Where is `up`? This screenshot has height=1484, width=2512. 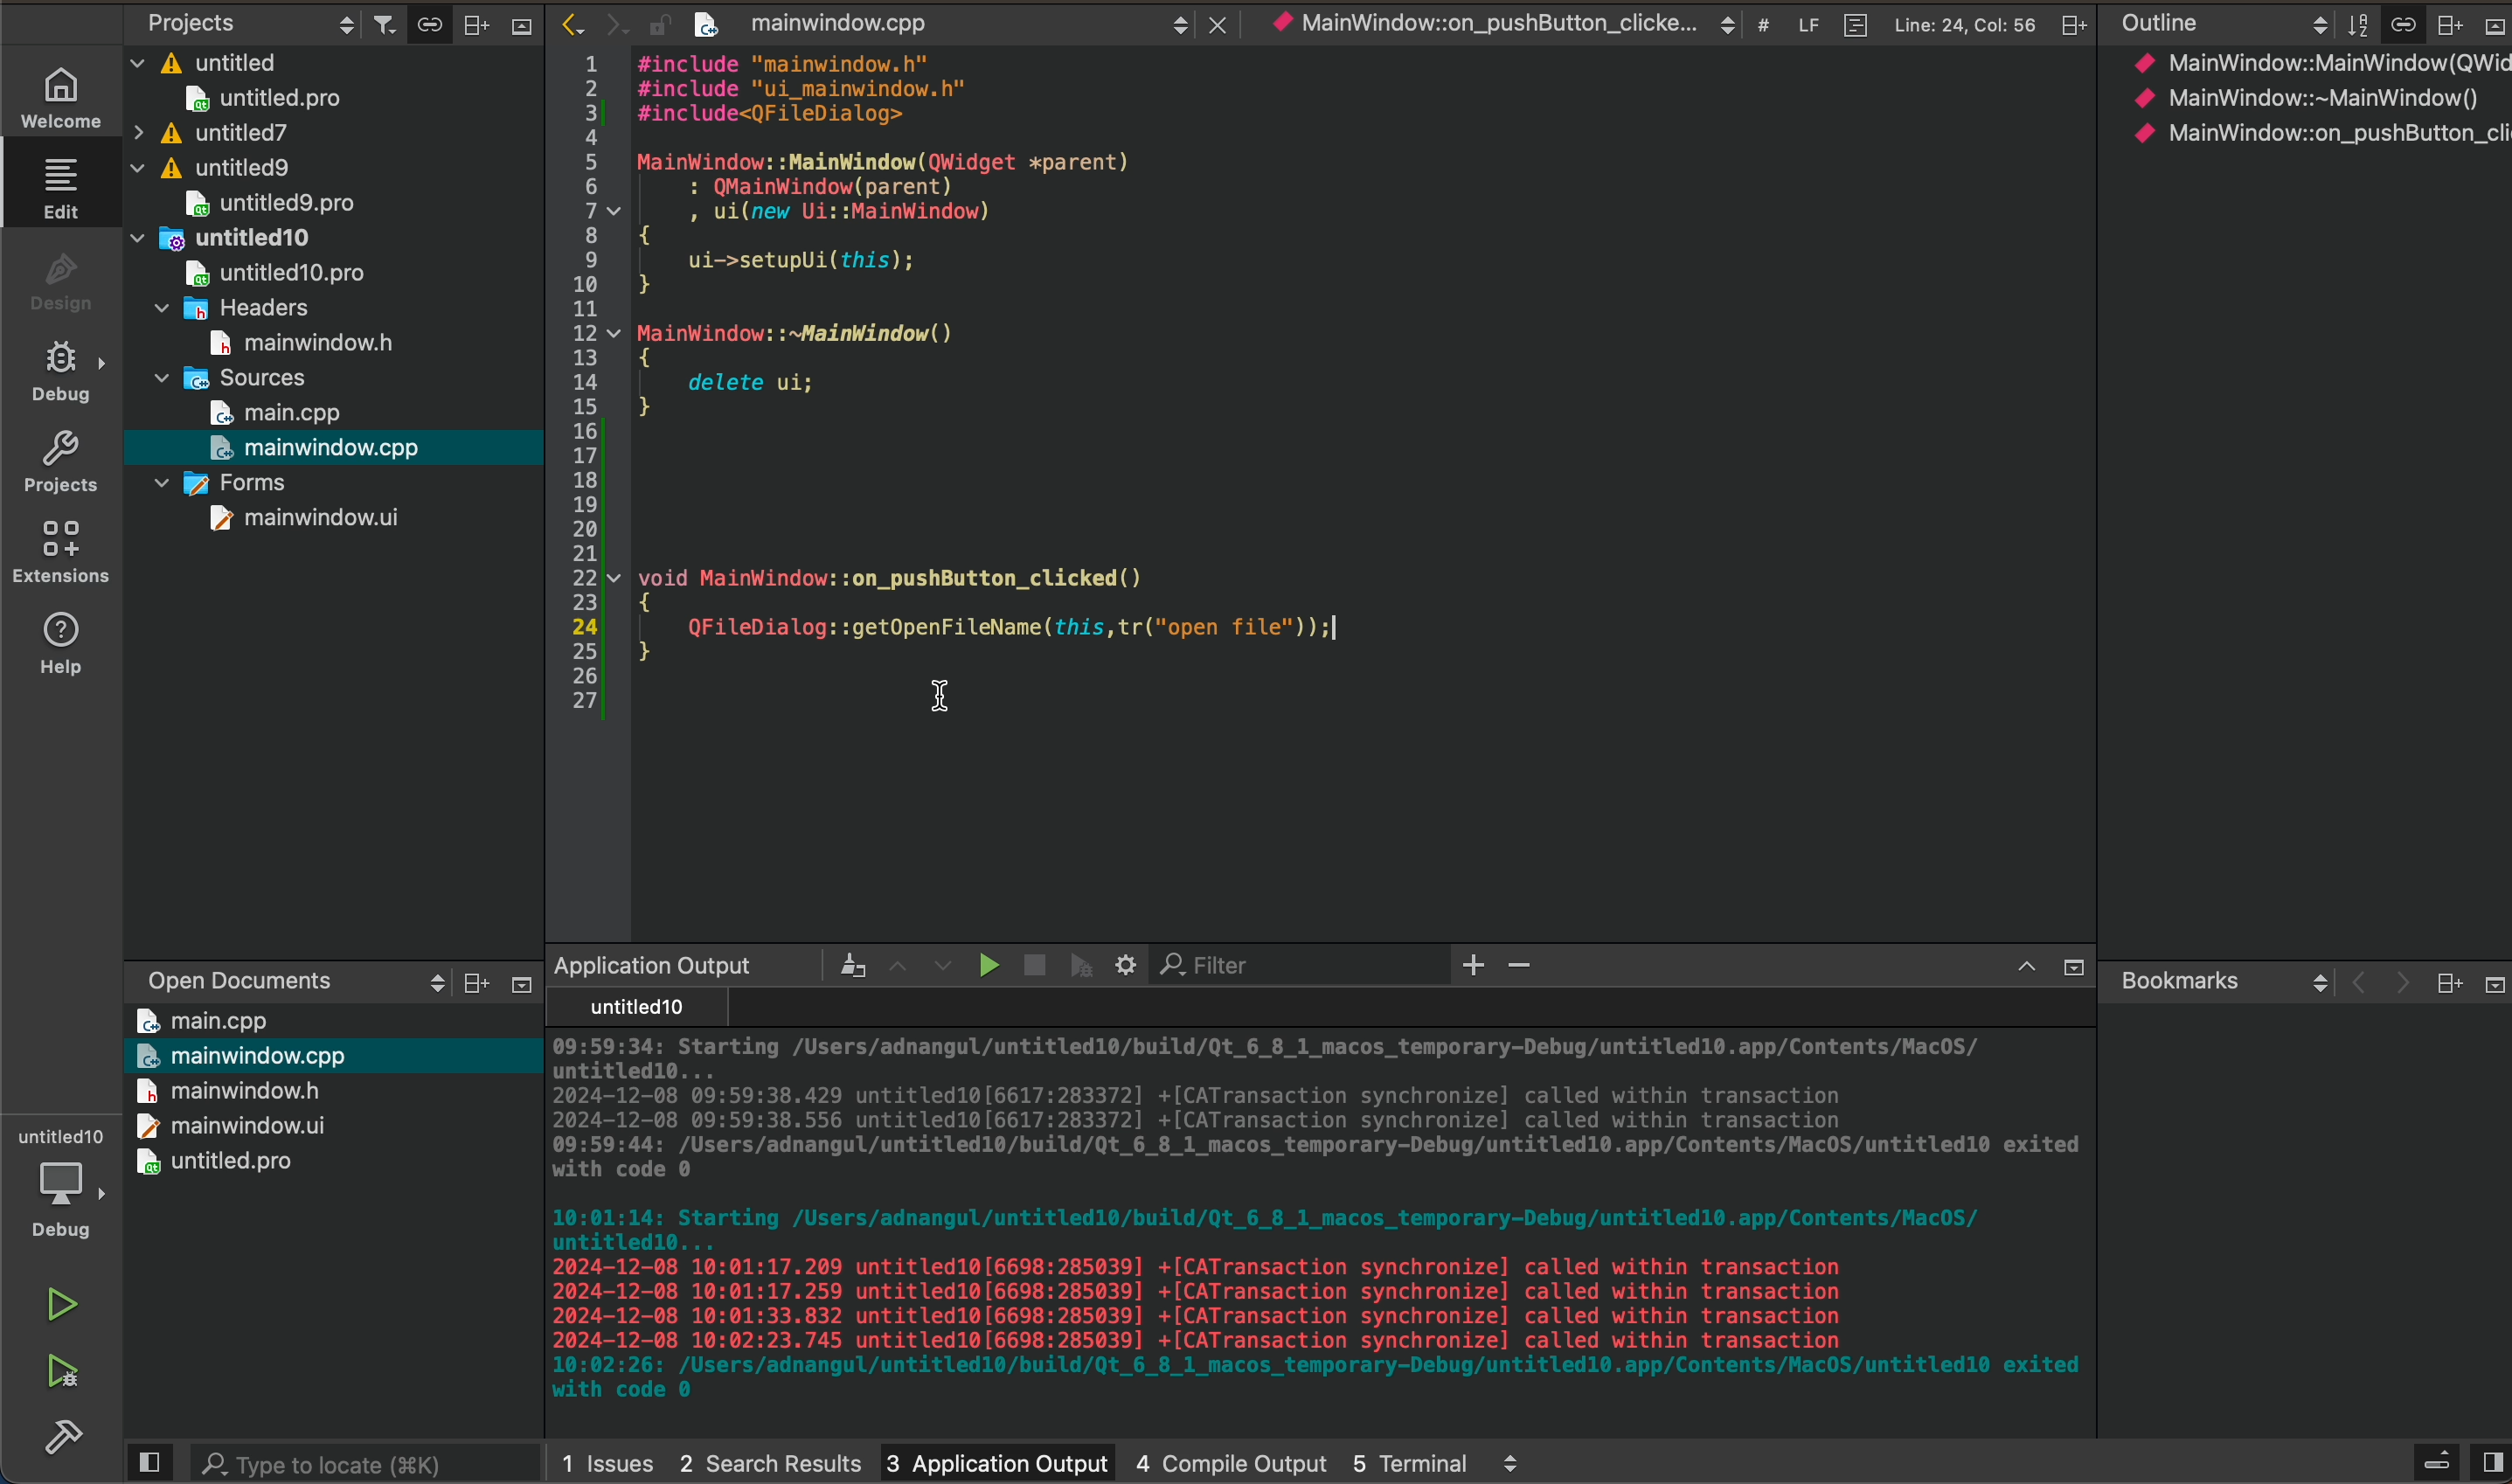
up is located at coordinates (2015, 969).